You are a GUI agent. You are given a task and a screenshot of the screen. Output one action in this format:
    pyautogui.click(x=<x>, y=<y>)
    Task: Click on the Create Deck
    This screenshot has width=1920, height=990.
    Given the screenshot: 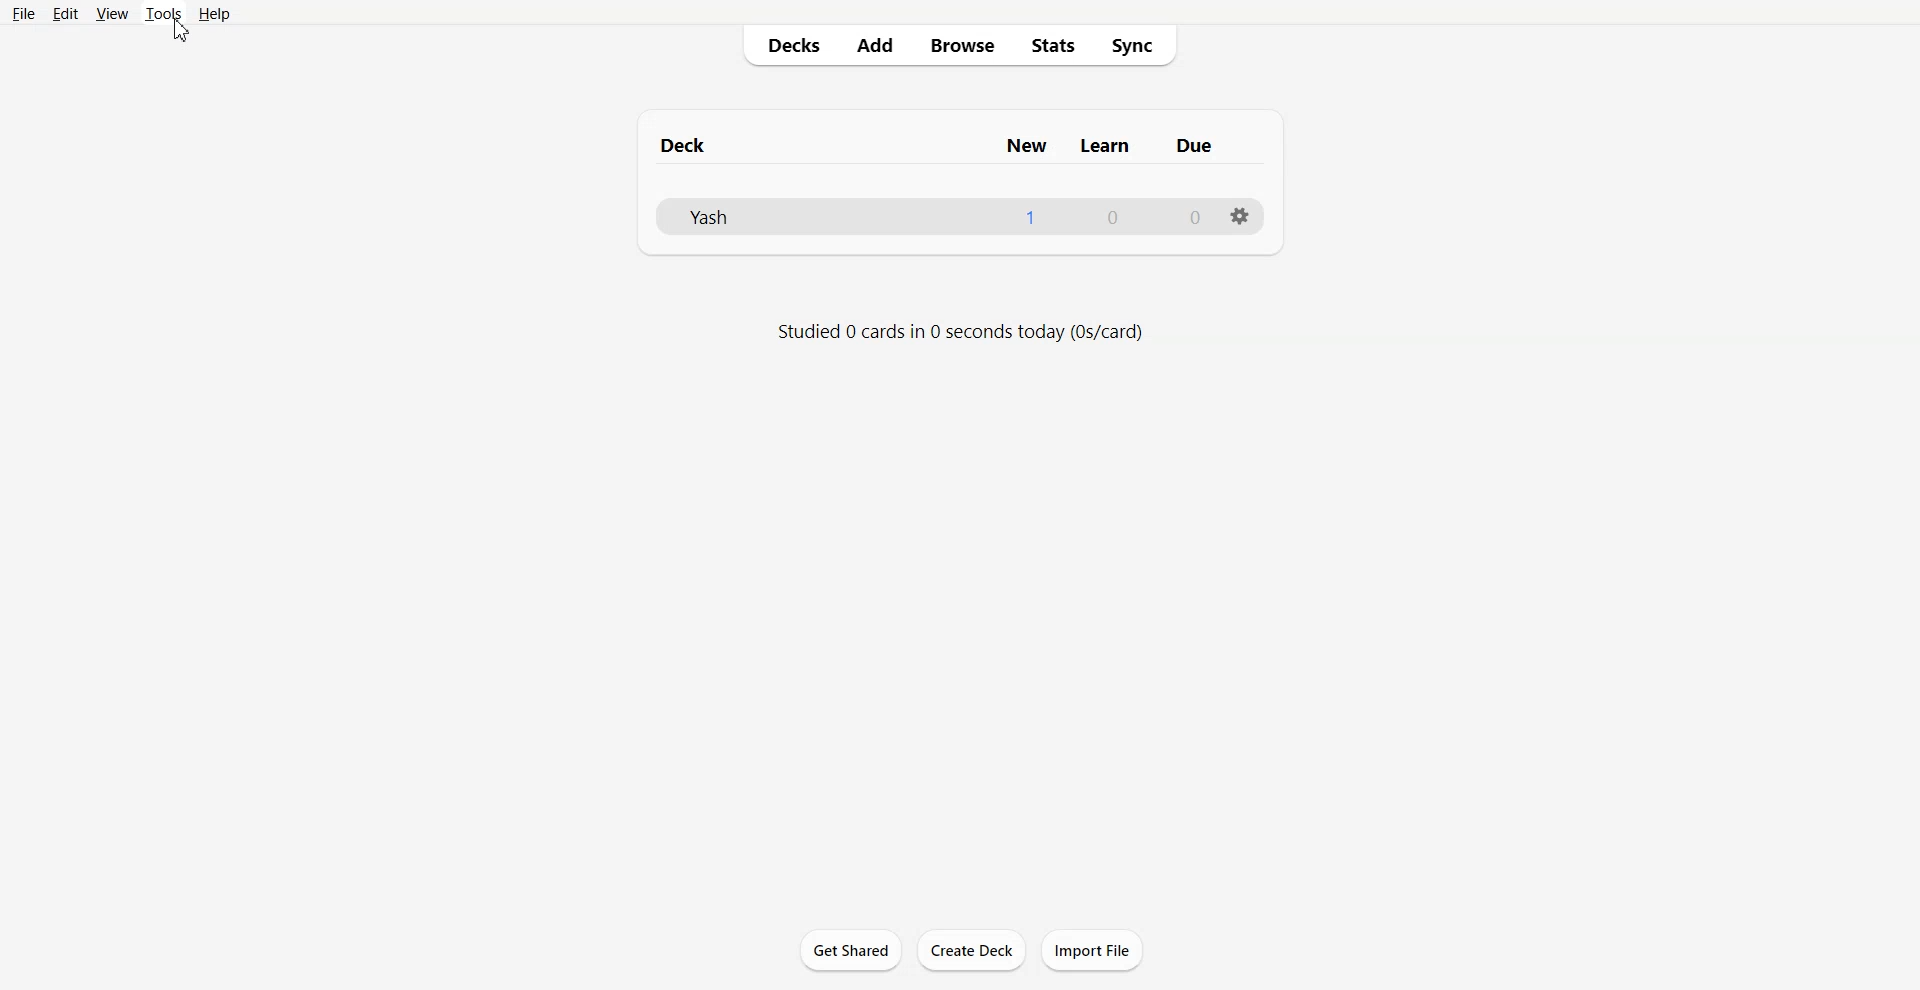 What is the action you would take?
    pyautogui.click(x=971, y=950)
    